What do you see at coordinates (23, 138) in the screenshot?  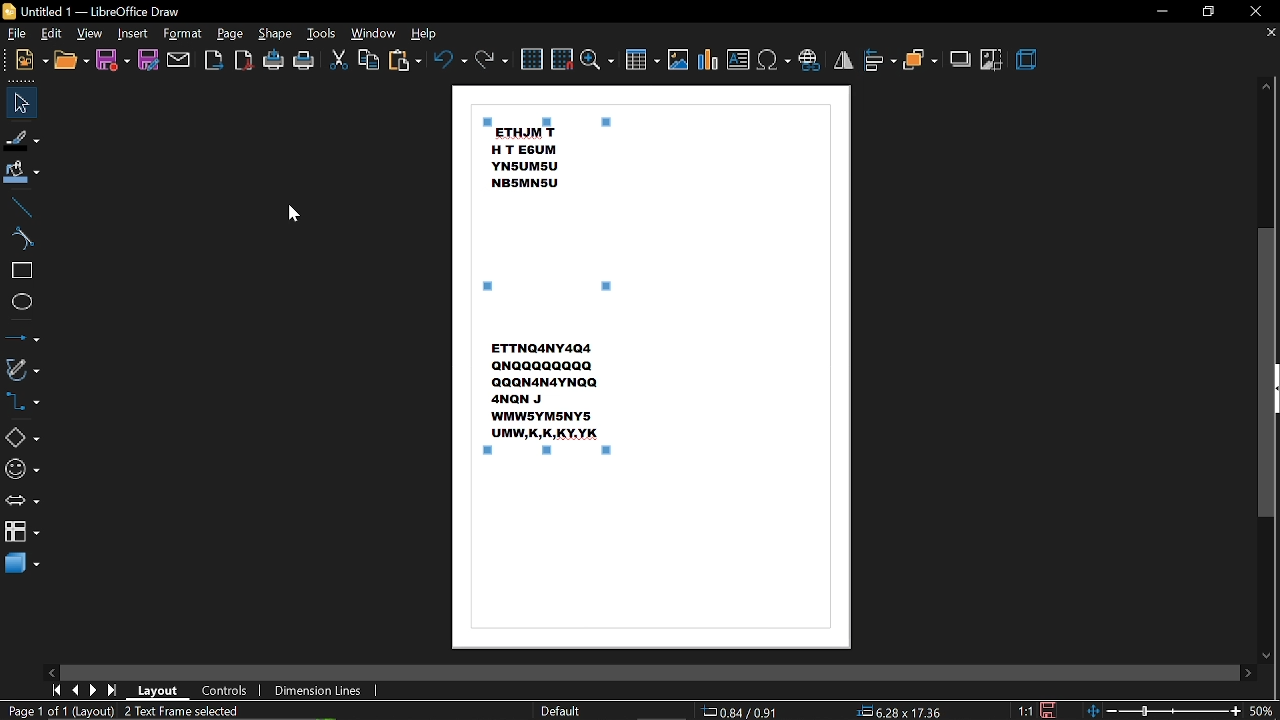 I see `fill line` at bounding box center [23, 138].